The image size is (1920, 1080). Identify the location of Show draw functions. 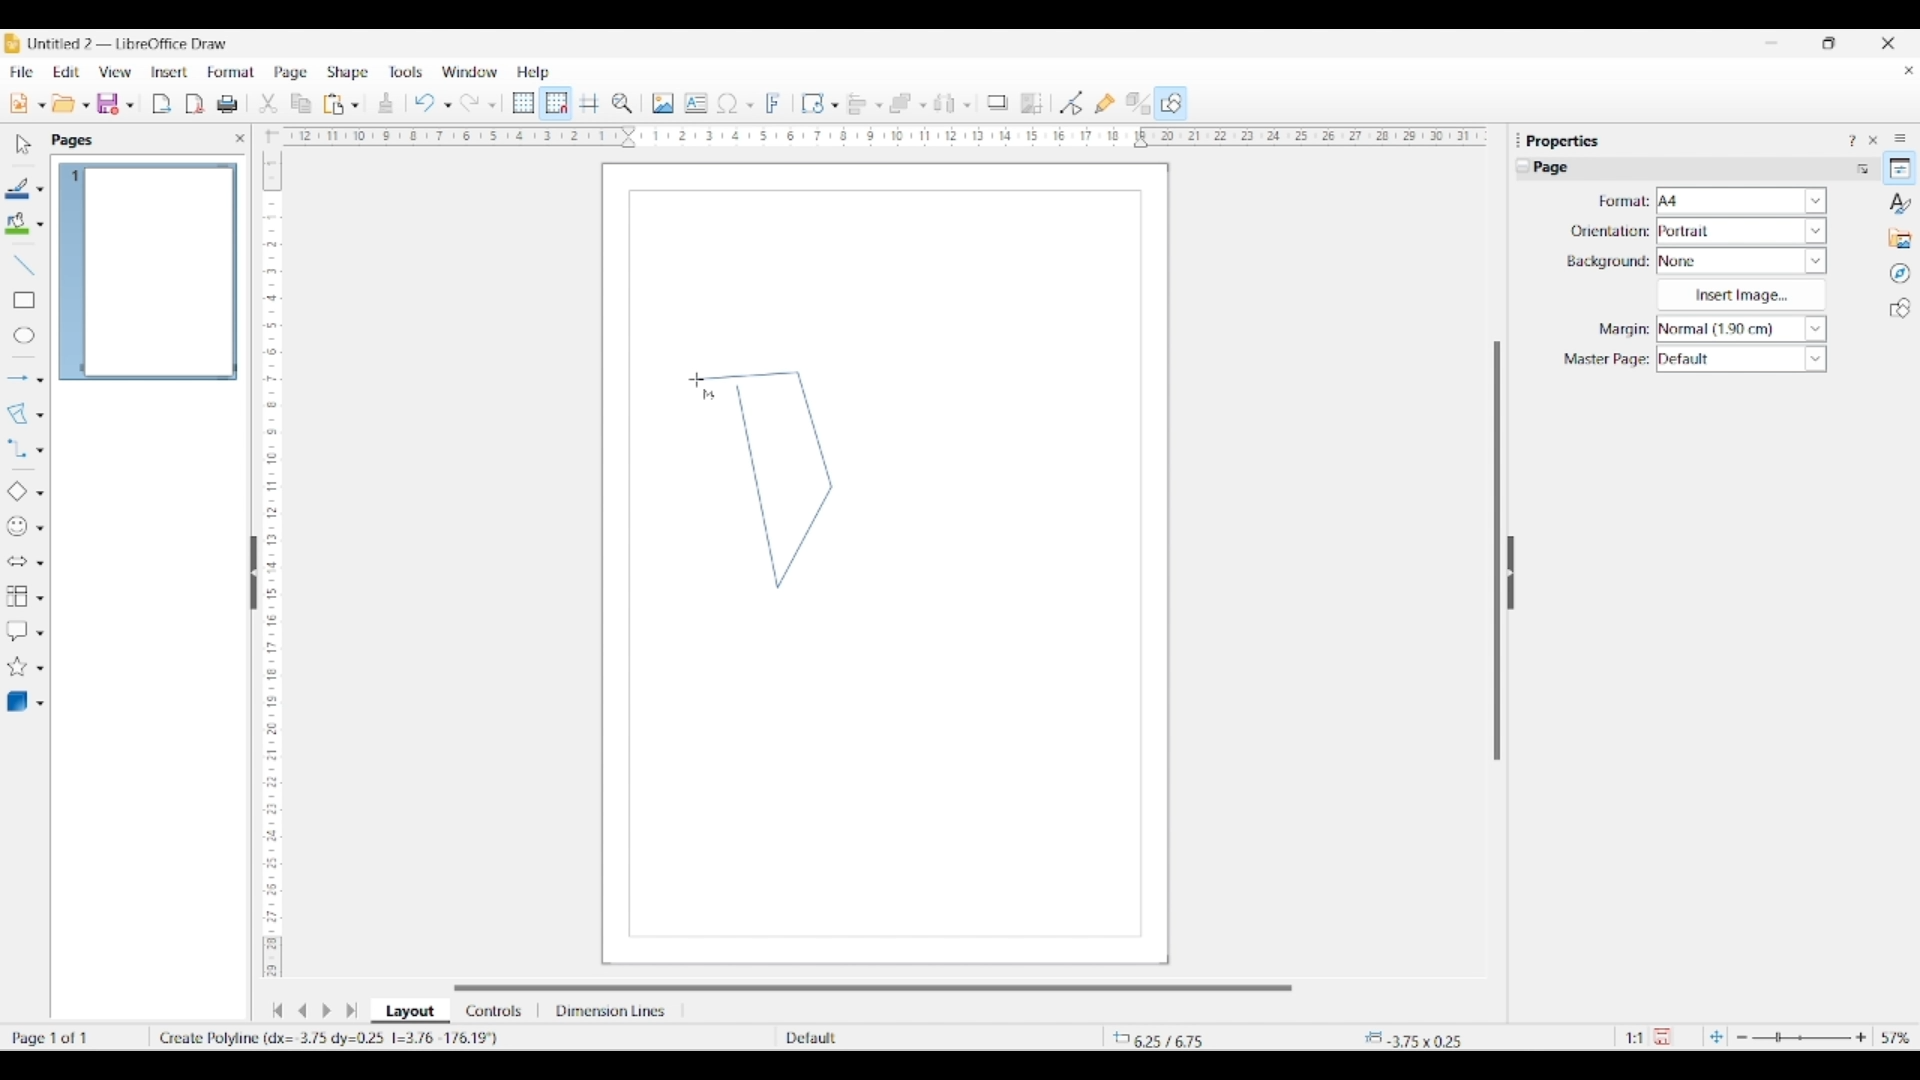
(1171, 102).